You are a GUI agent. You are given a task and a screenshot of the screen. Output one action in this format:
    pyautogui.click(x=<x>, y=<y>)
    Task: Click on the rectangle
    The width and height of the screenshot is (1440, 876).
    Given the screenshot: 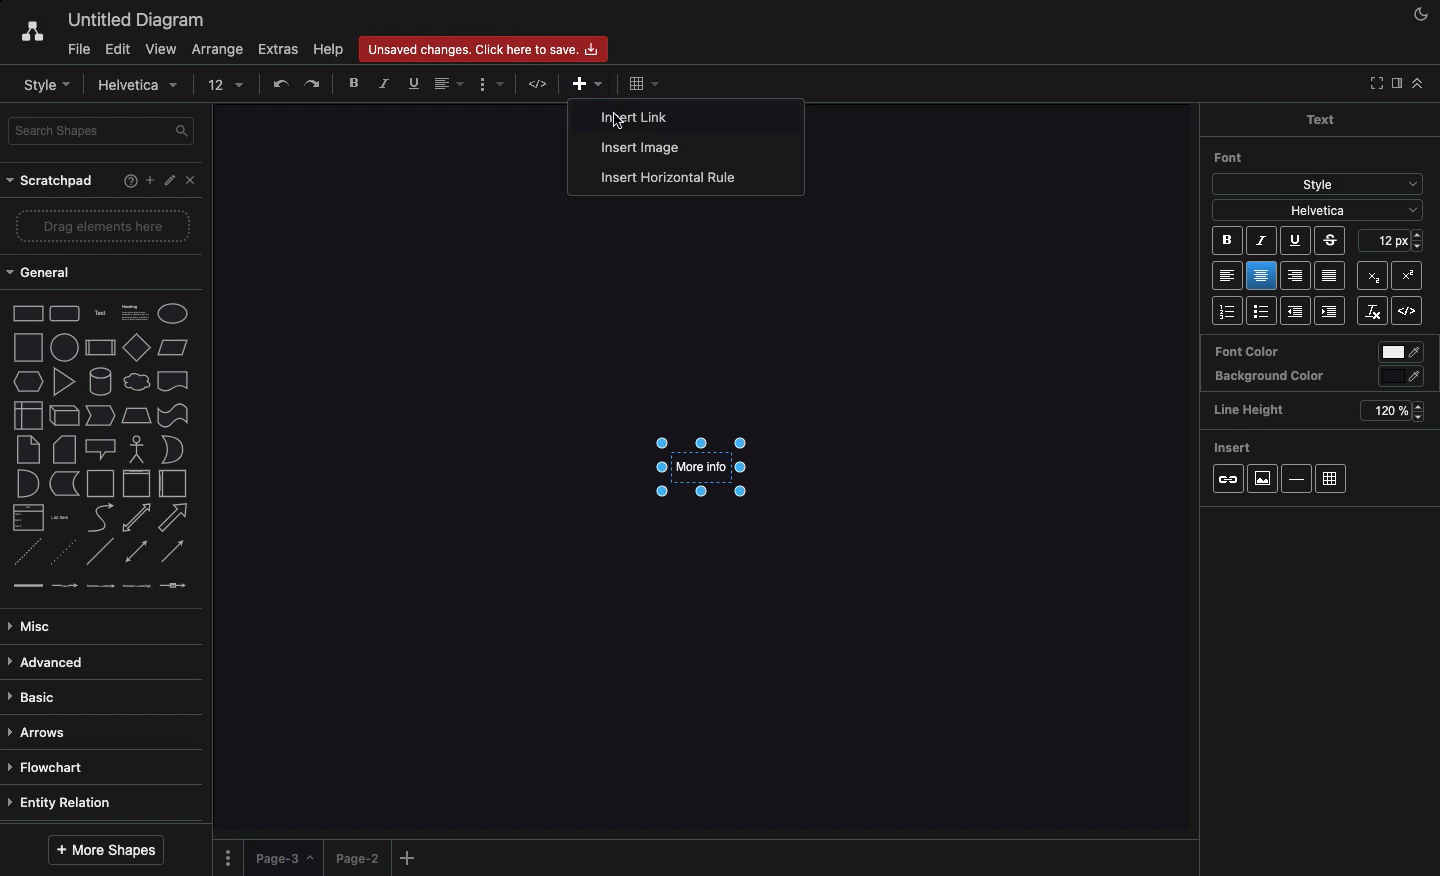 What is the action you would take?
    pyautogui.click(x=29, y=313)
    